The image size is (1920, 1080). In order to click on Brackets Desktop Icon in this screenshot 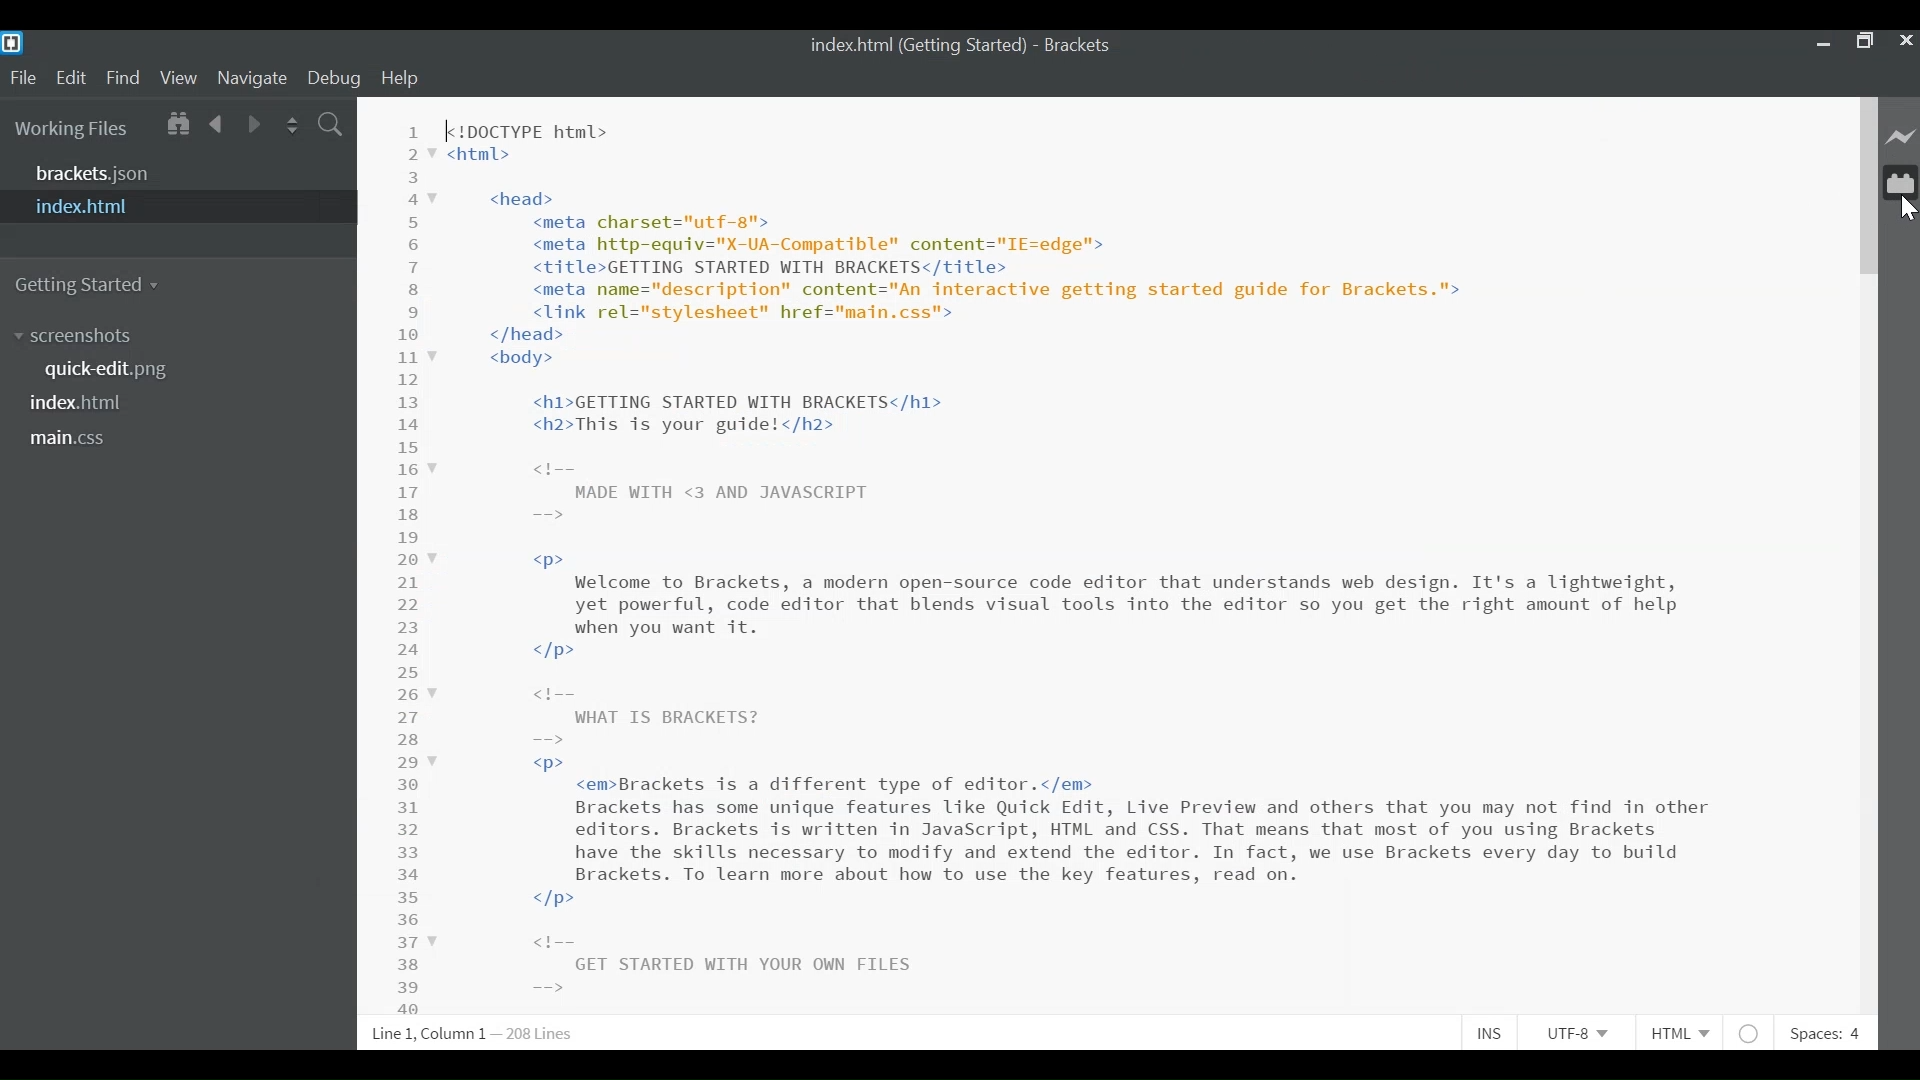, I will do `click(16, 43)`.